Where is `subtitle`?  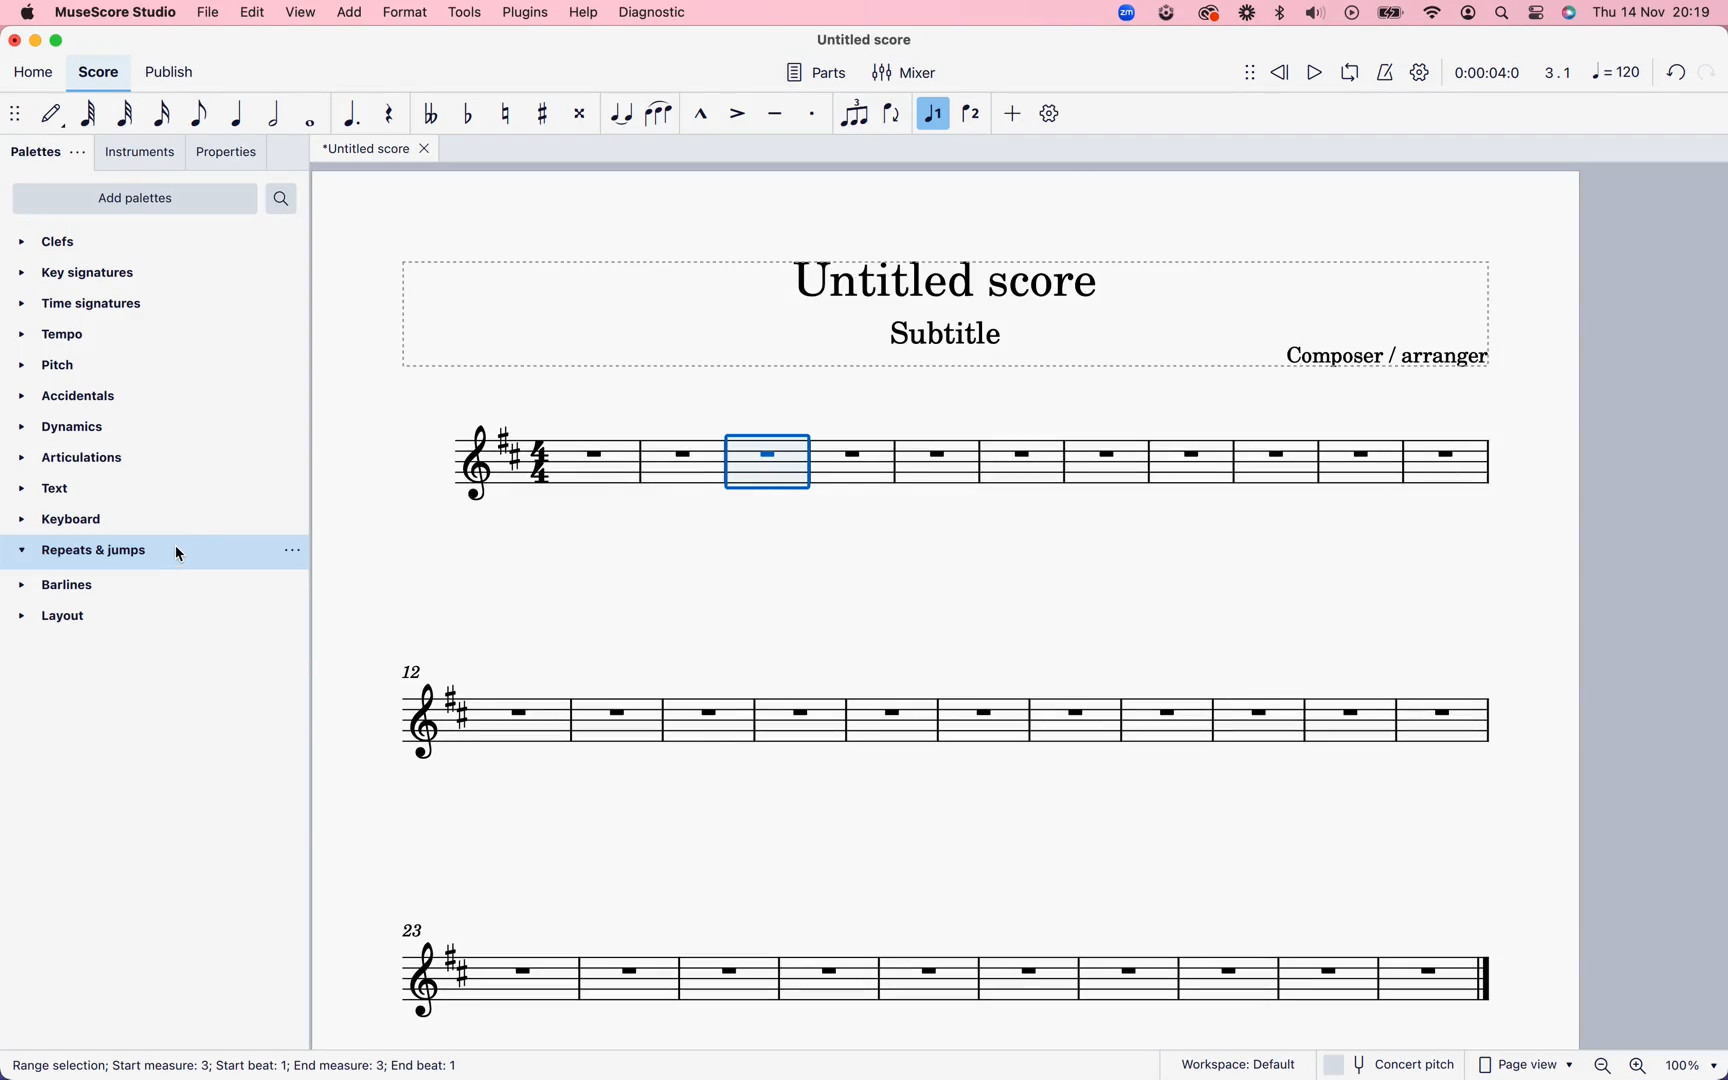 subtitle is located at coordinates (948, 336).